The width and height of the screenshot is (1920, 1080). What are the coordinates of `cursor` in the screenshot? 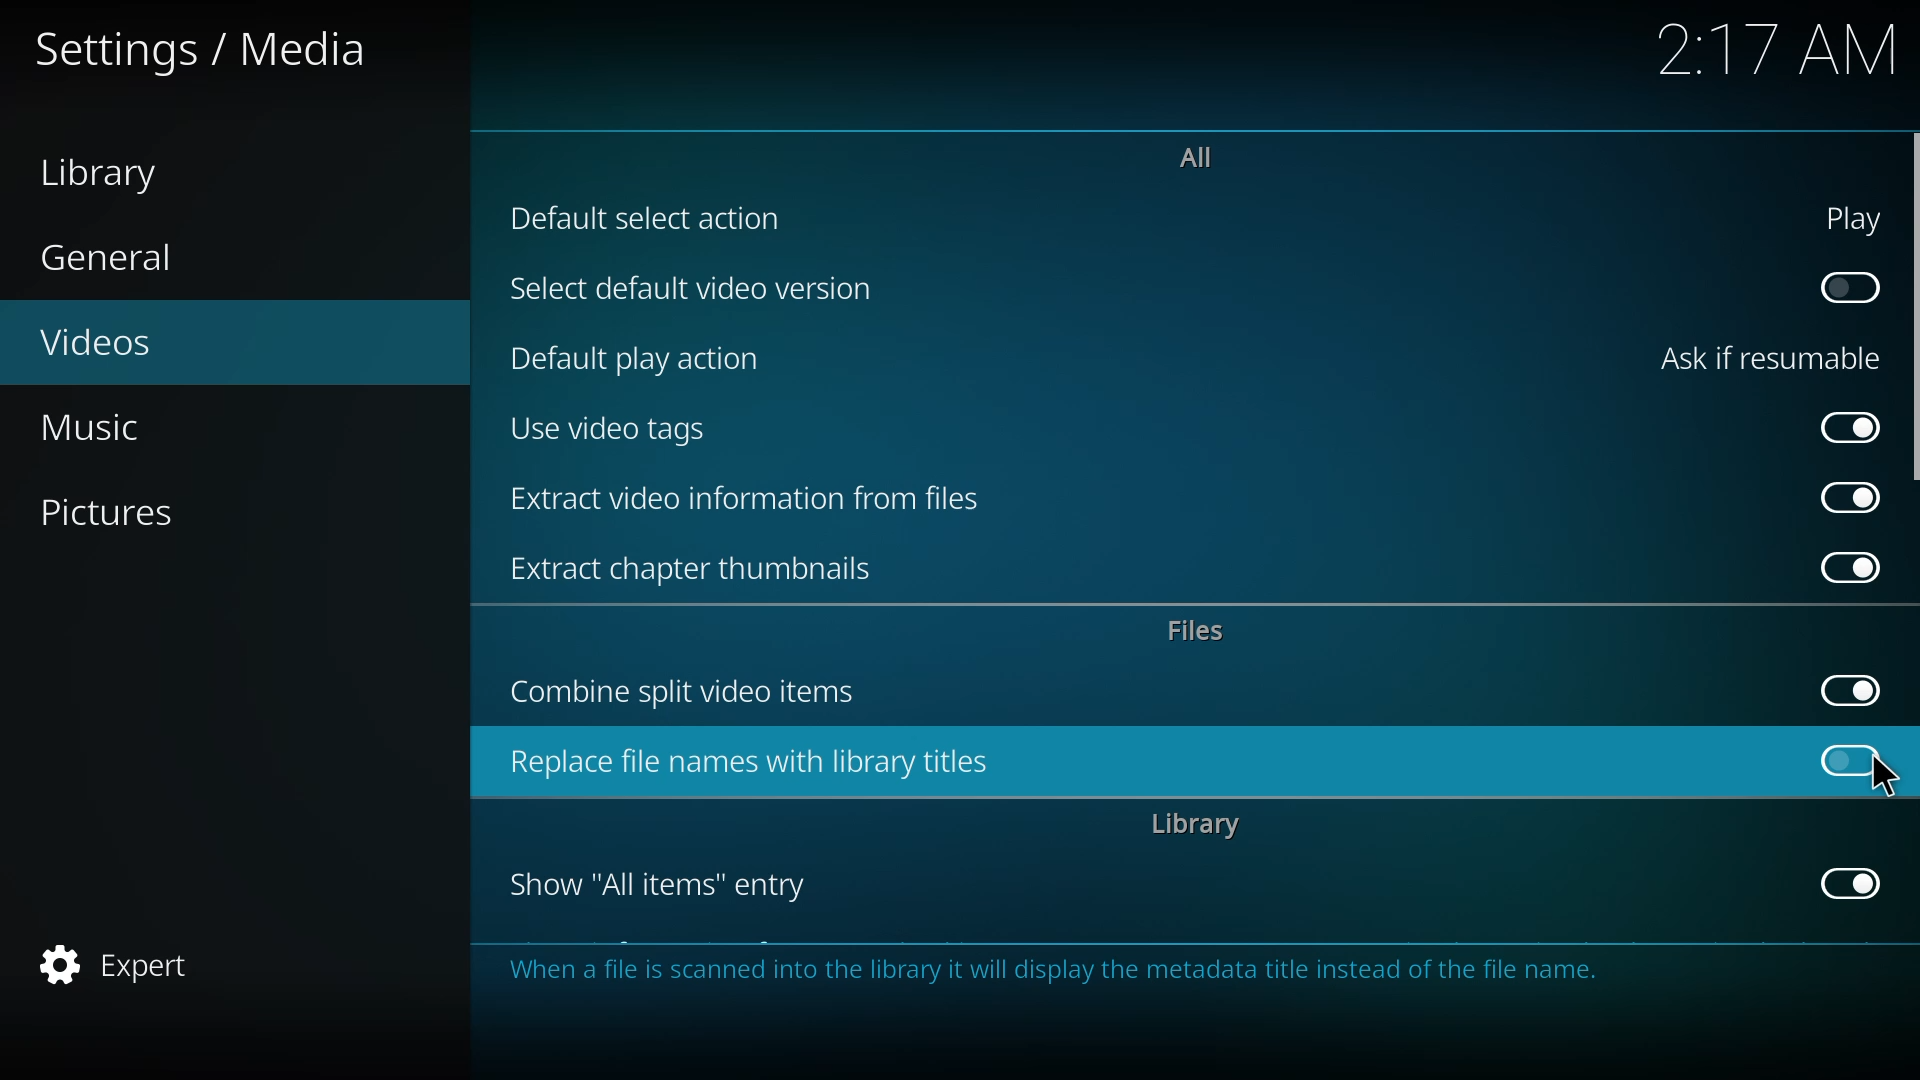 It's located at (1884, 778).